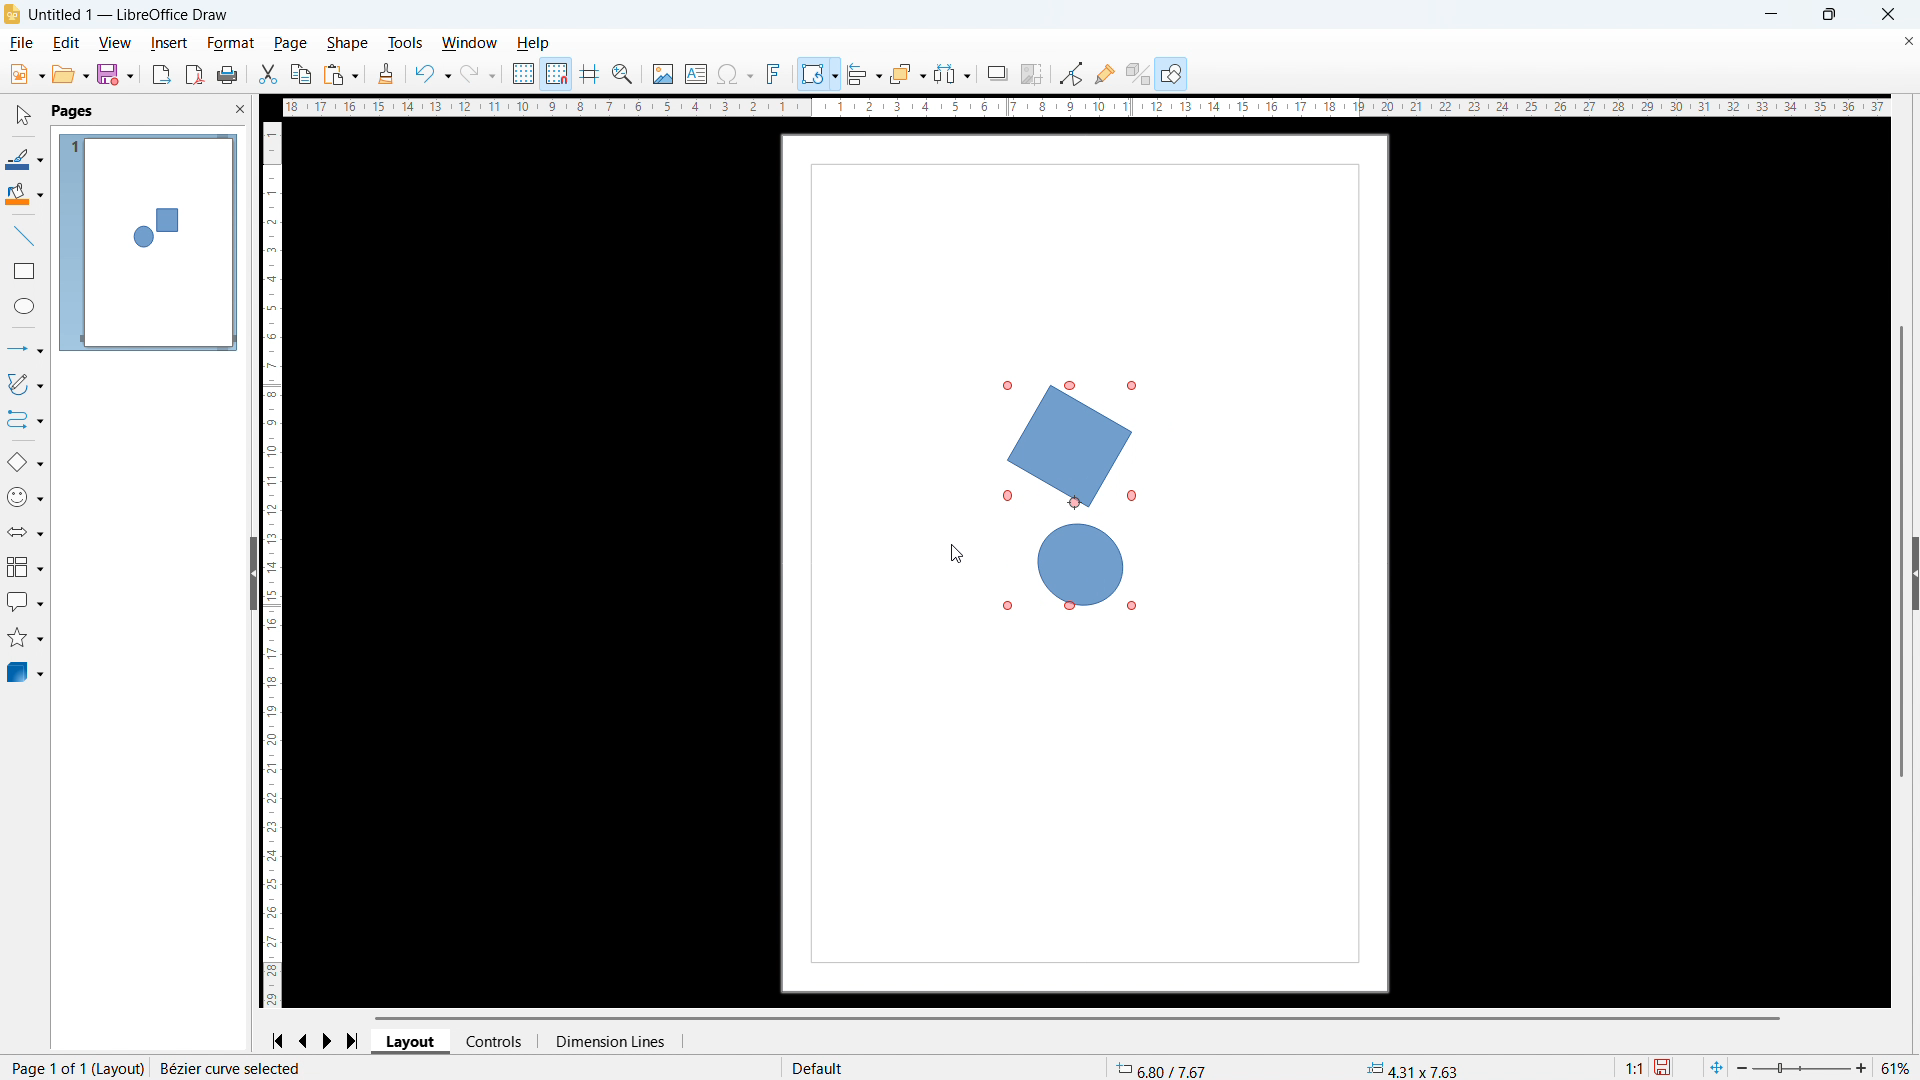  I want to click on Previous page , so click(304, 1042).